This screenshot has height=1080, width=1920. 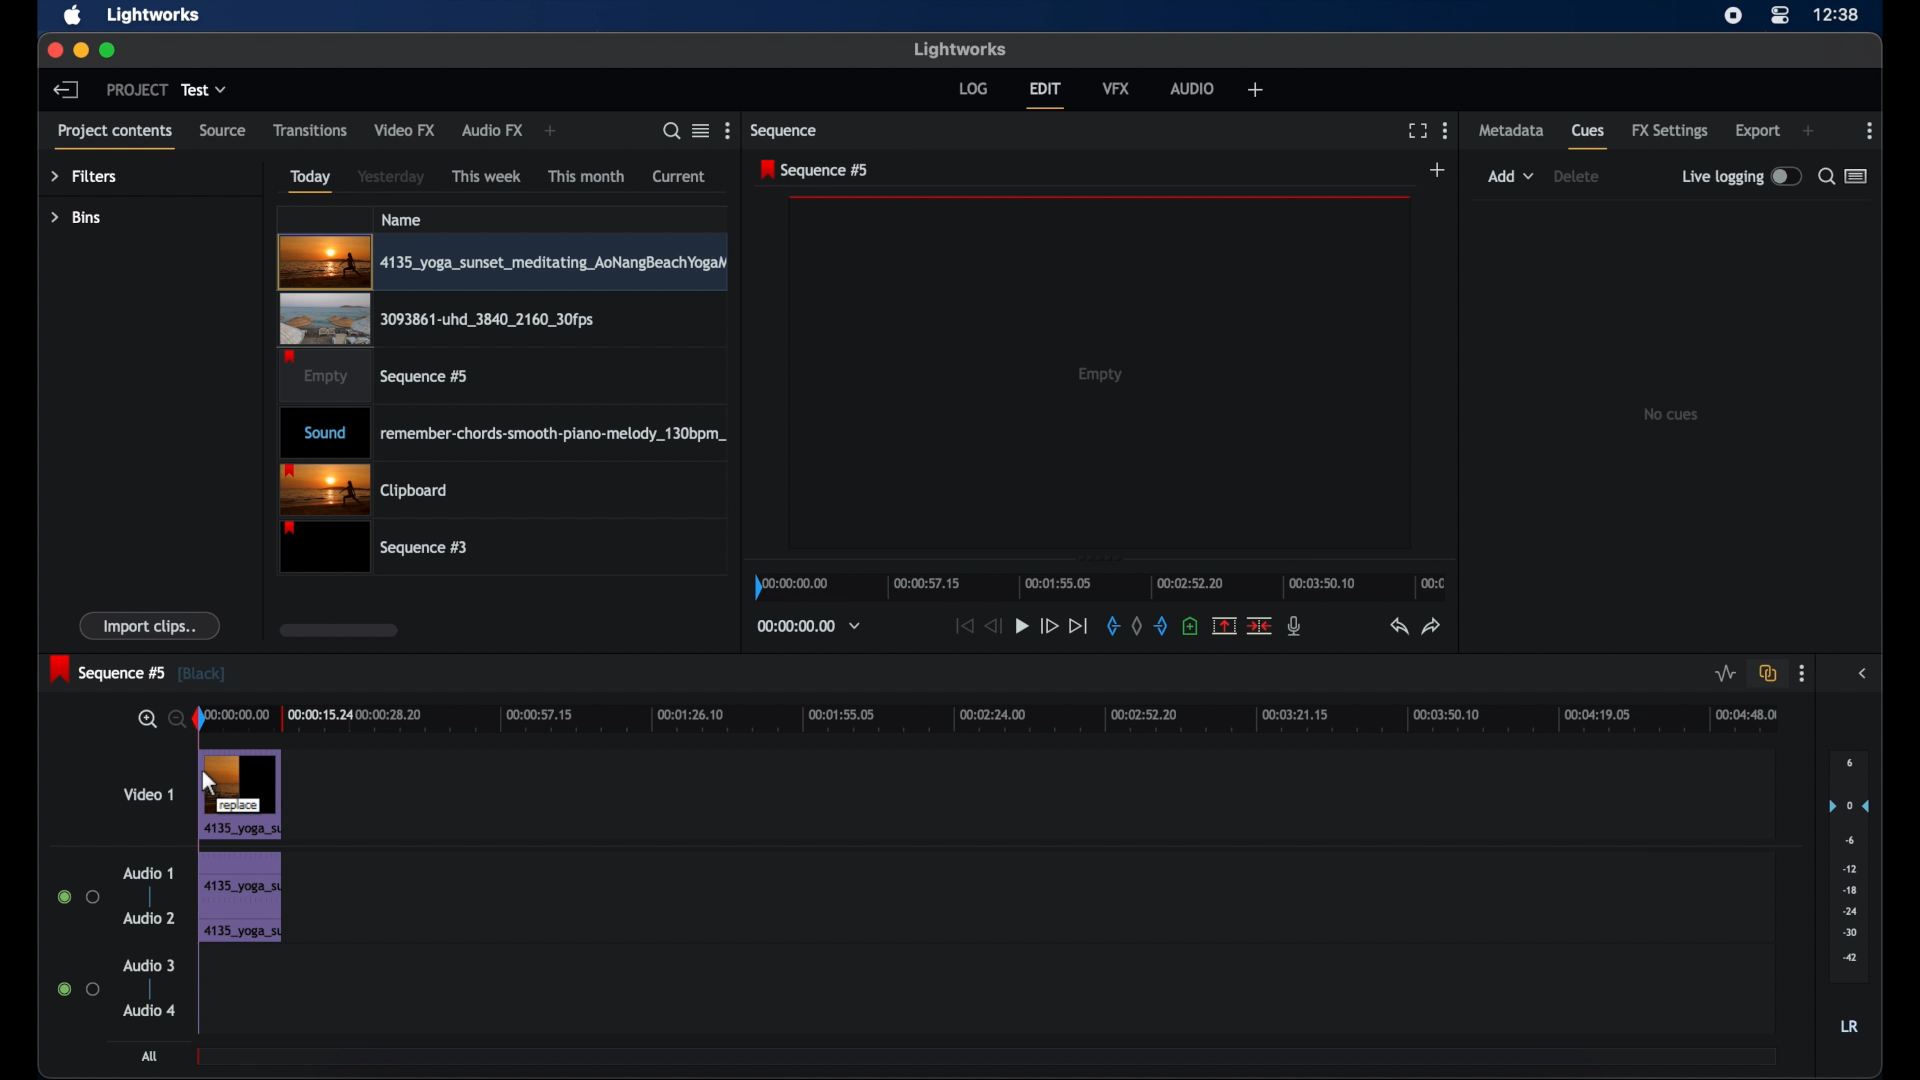 I want to click on video clip, so click(x=436, y=320).